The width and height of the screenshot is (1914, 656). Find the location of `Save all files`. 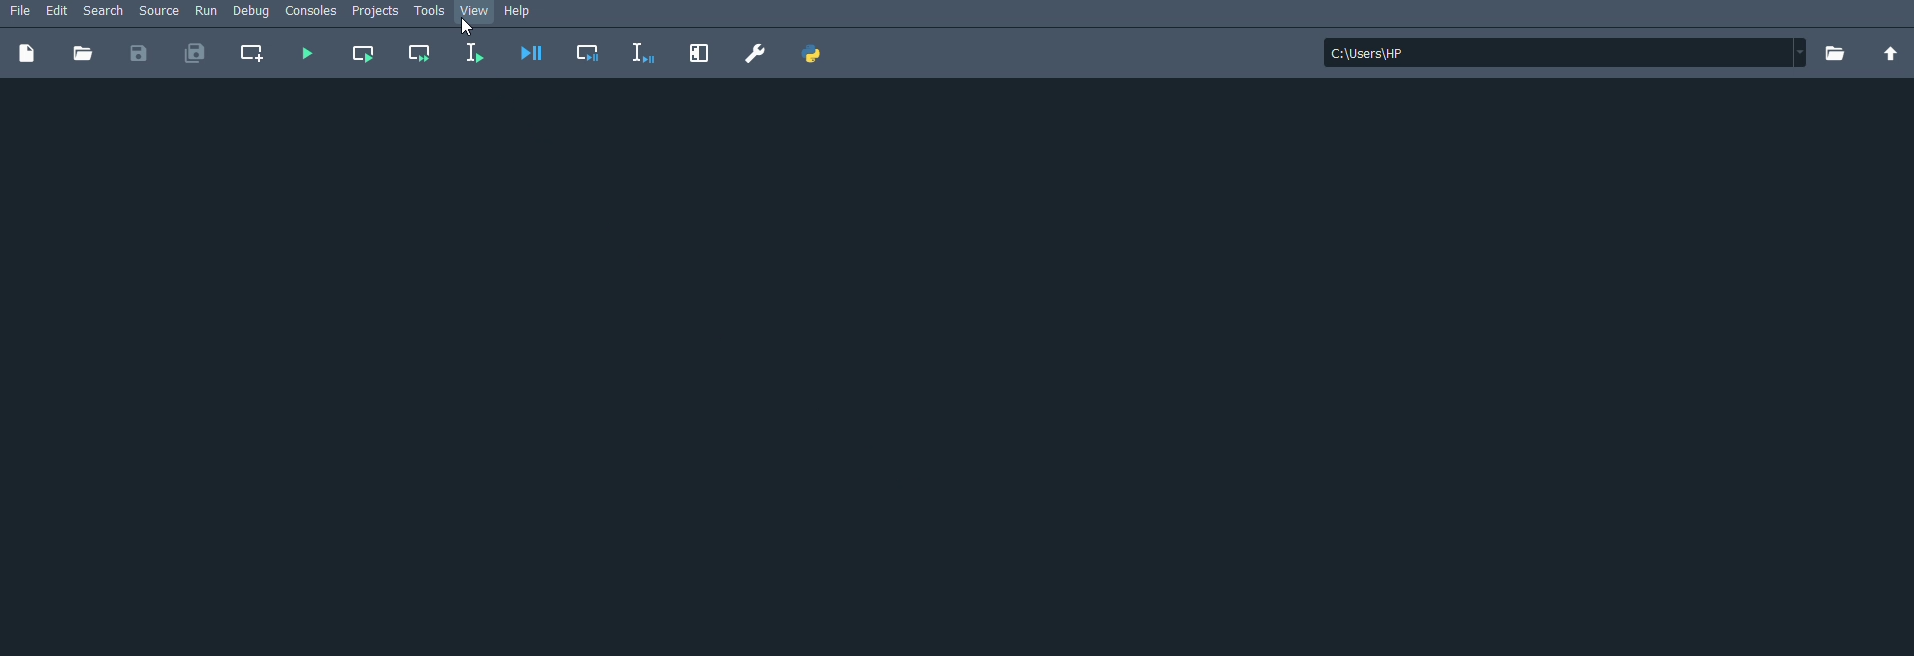

Save all files is located at coordinates (196, 53).